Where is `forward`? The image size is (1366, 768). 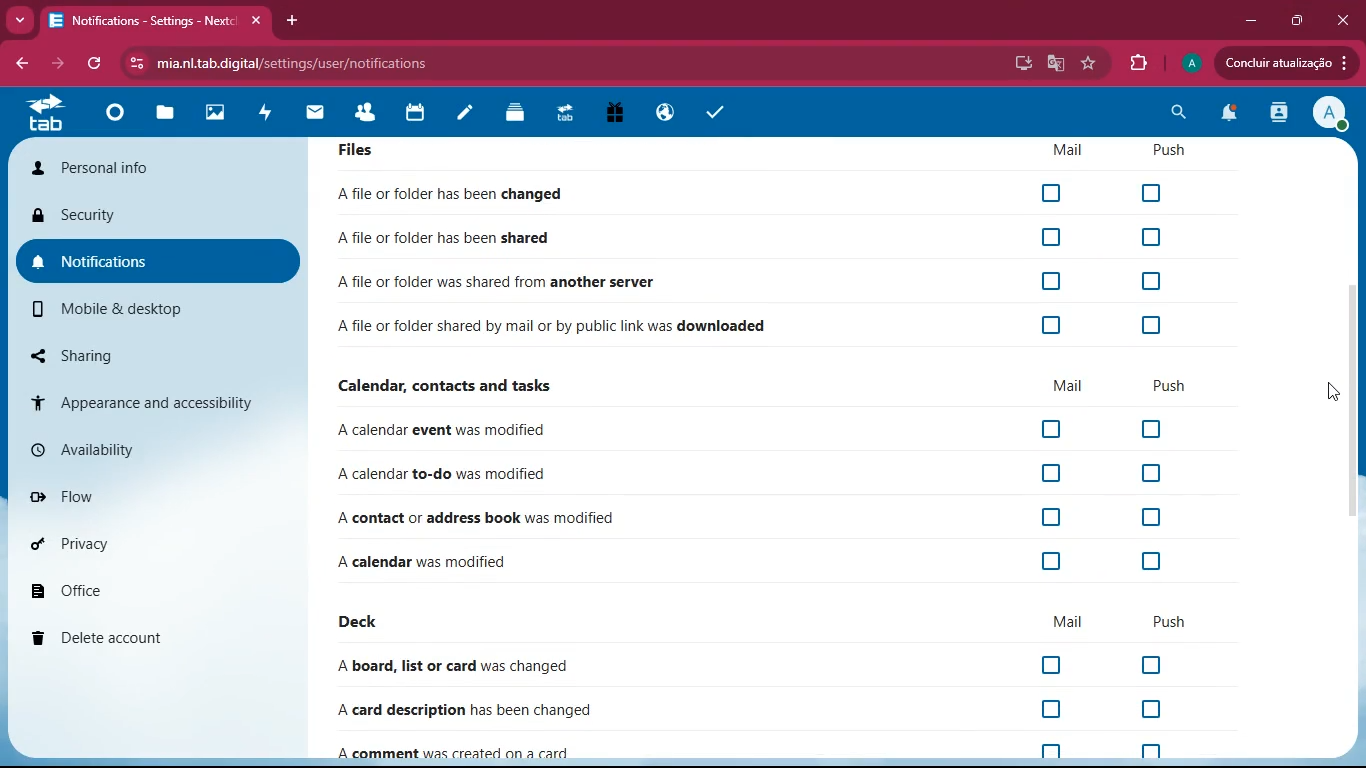
forward is located at coordinates (55, 62).